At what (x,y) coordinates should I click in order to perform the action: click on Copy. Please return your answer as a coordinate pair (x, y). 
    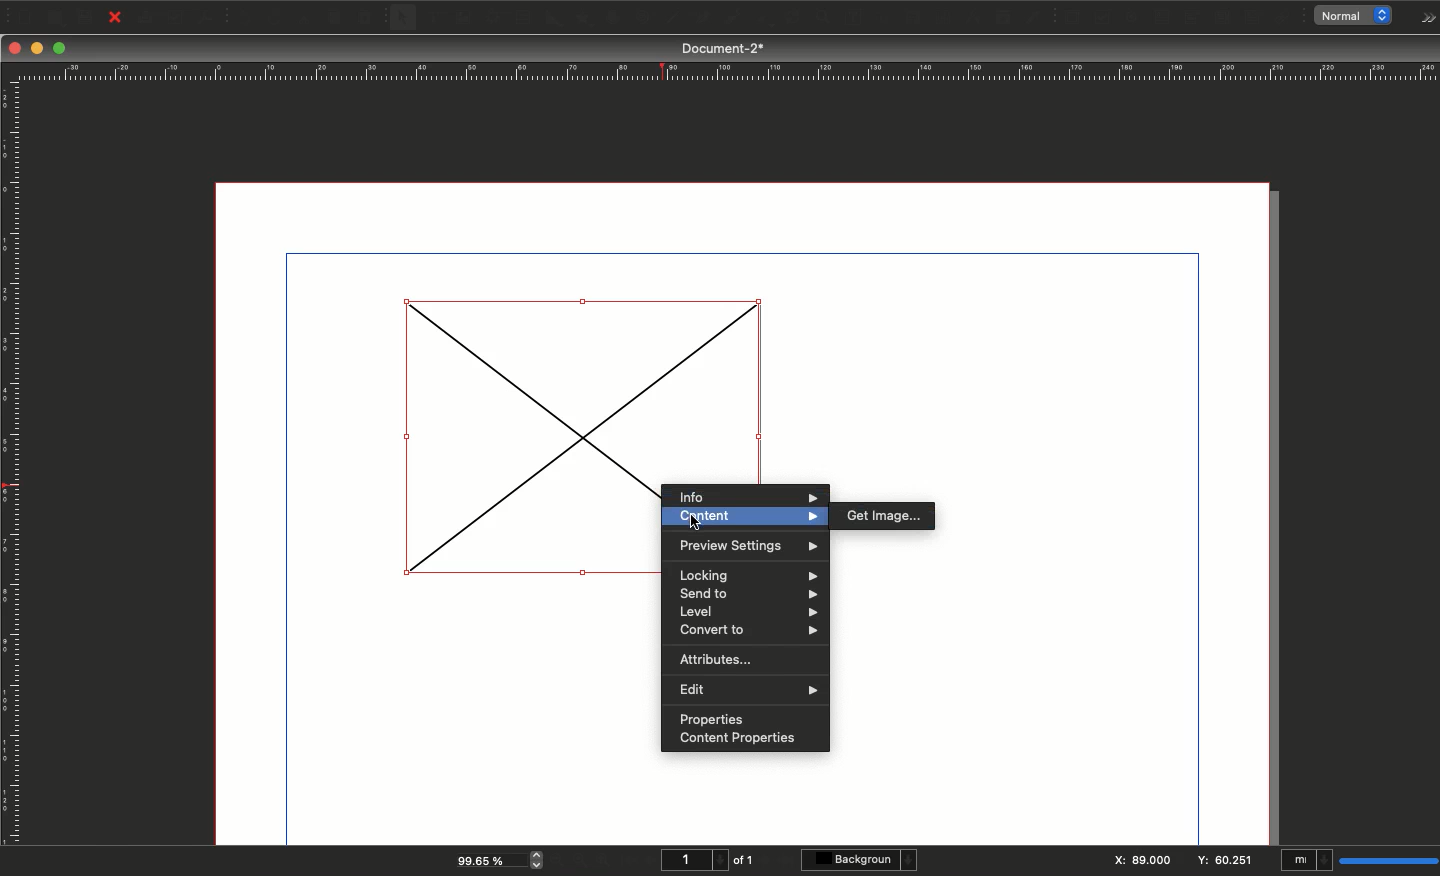
    Looking at the image, I should click on (336, 18).